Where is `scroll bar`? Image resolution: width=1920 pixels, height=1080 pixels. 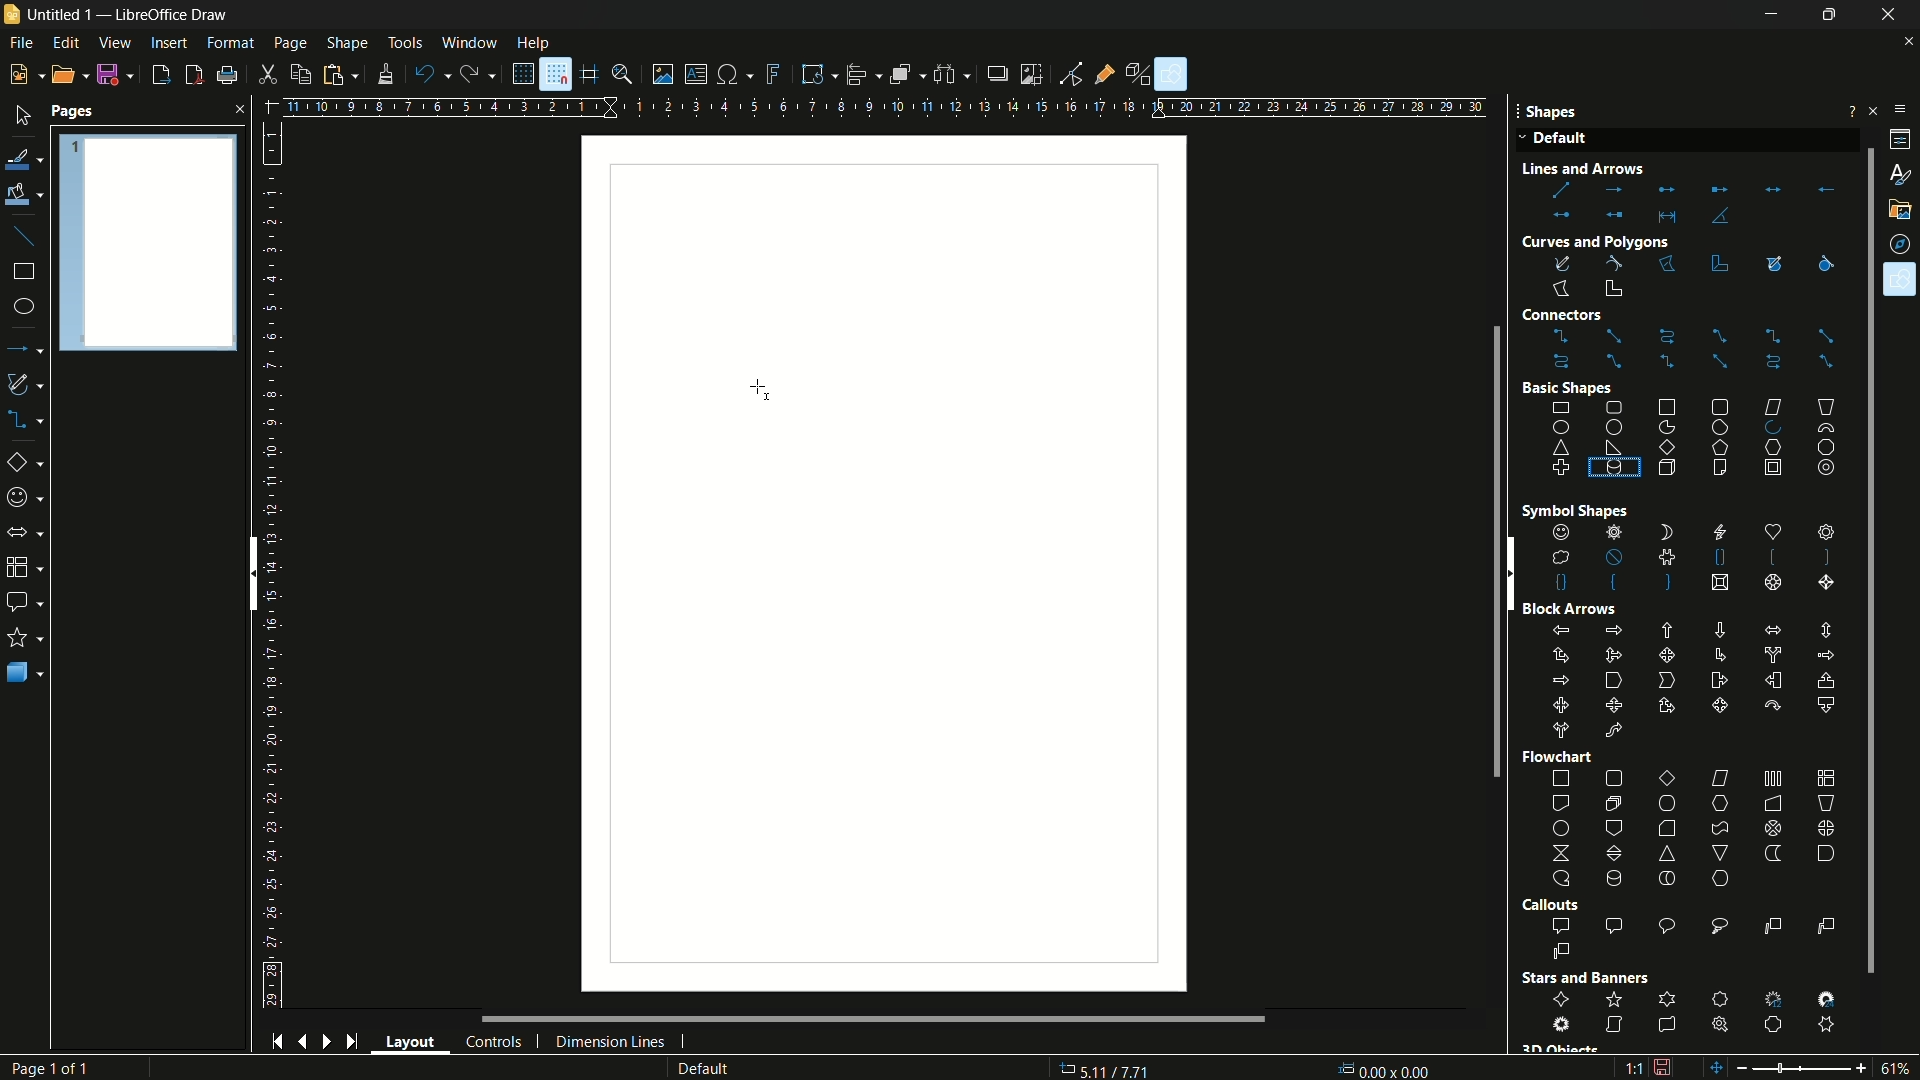 scroll bar is located at coordinates (251, 573).